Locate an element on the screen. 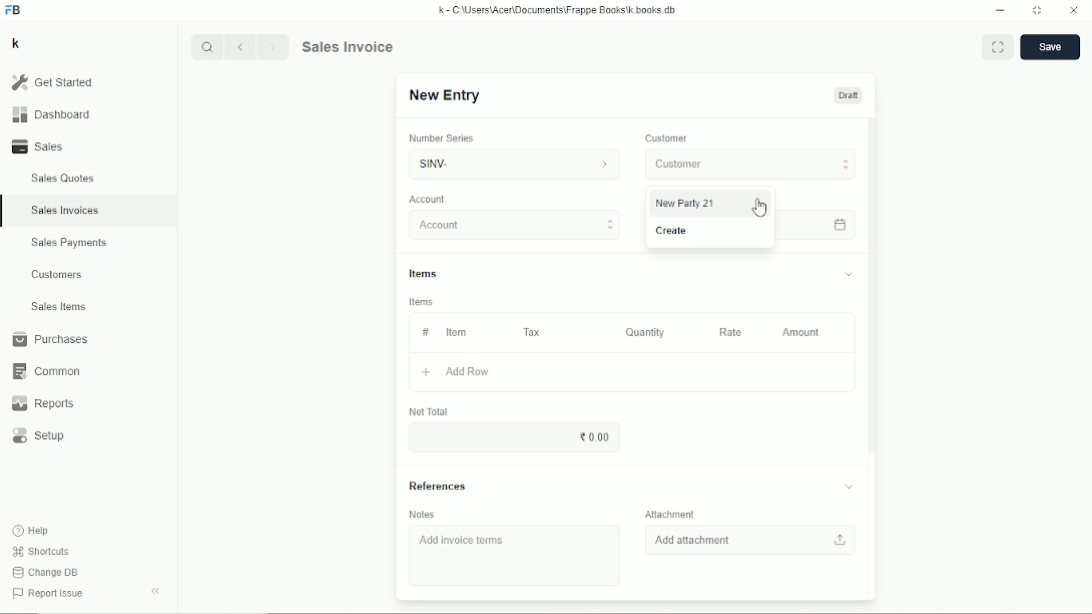 The height and width of the screenshot is (614, 1092). Account is located at coordinates (516, 225).